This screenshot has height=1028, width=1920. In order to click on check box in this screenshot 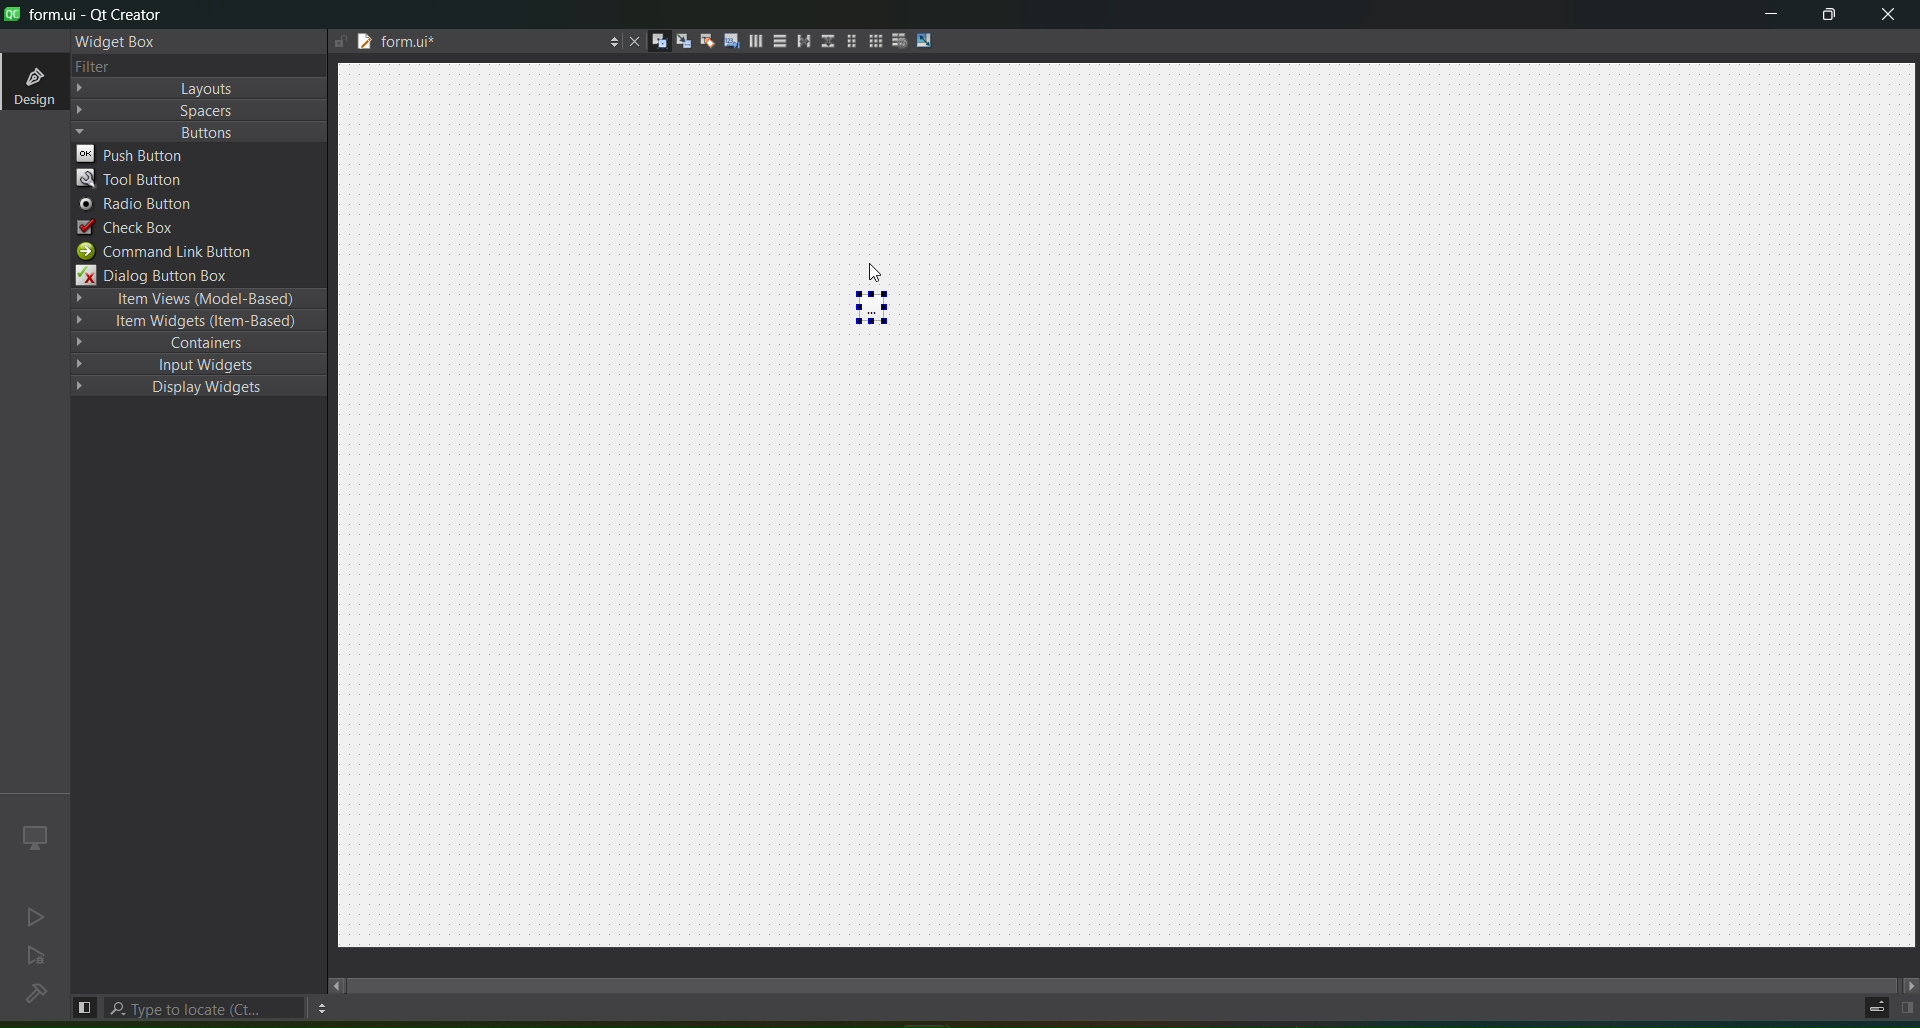, I will do `click(192, 229)`.